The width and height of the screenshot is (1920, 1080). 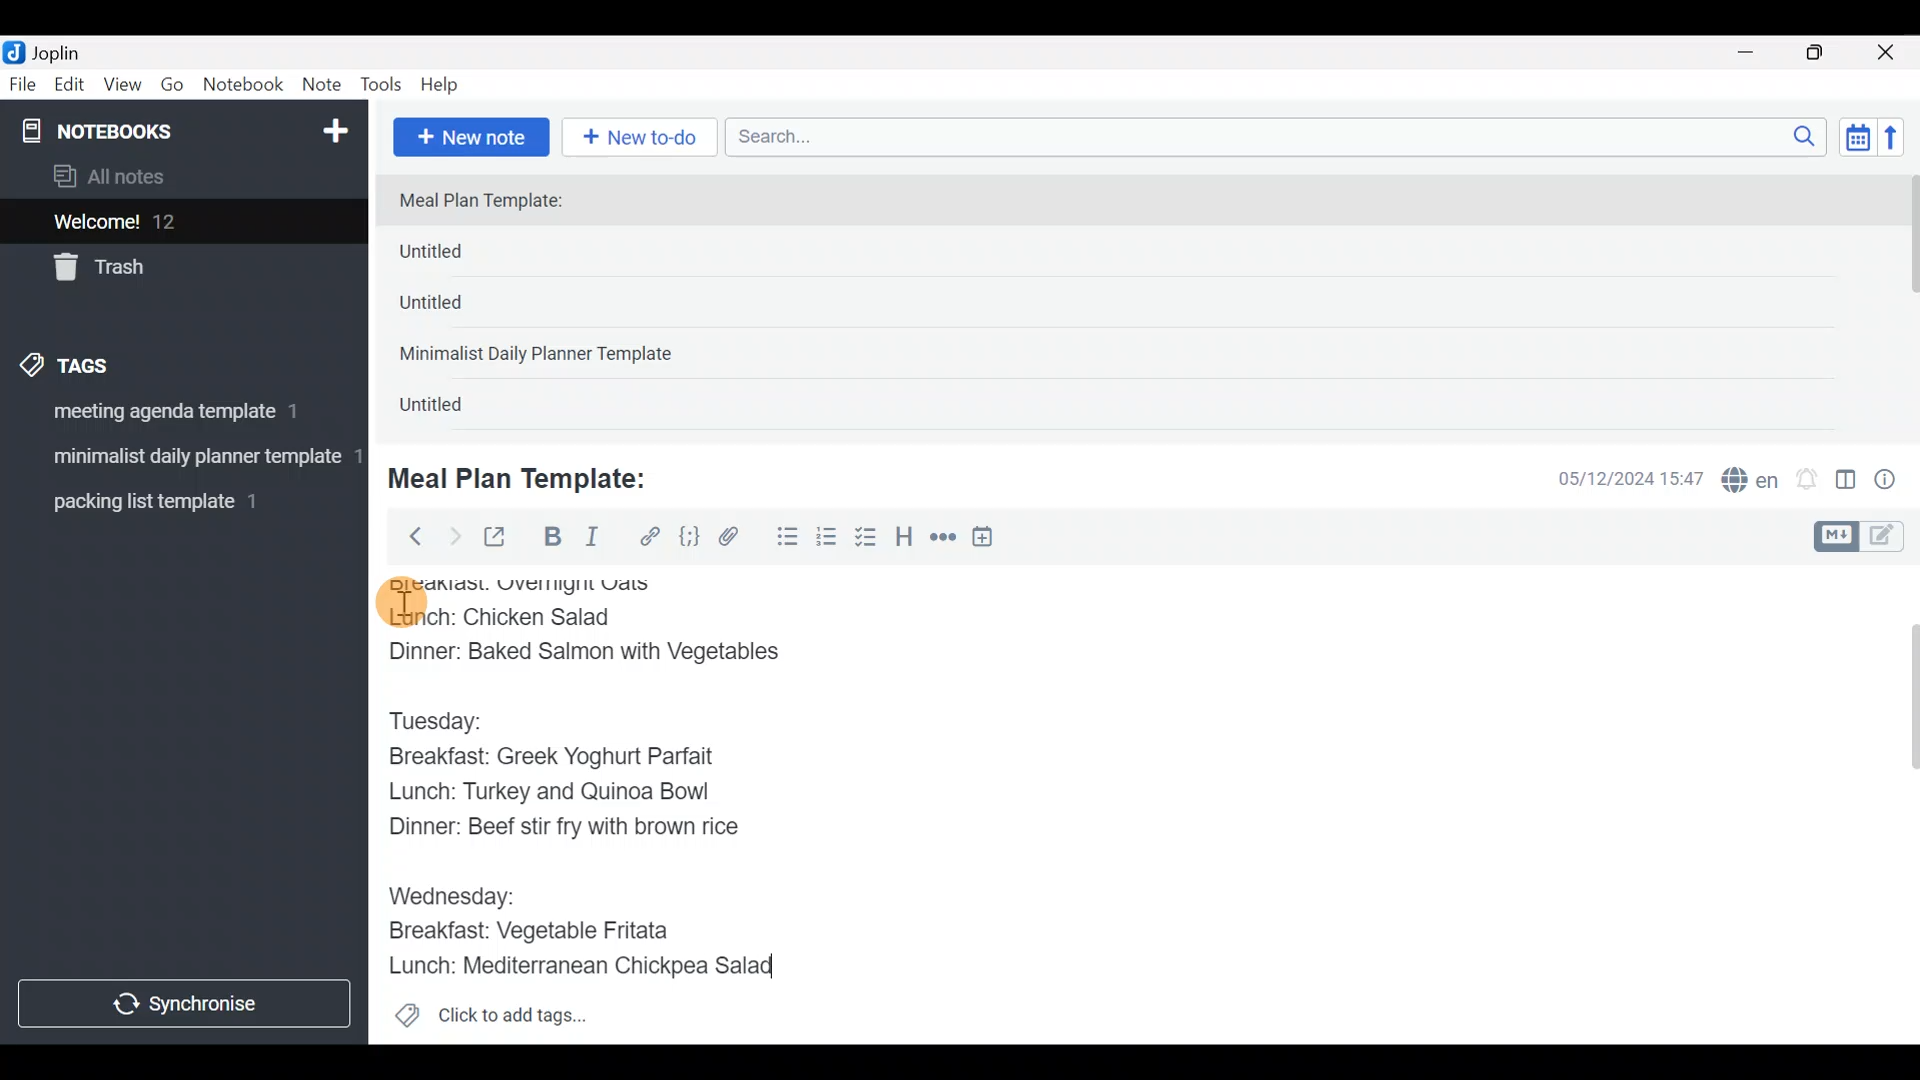 I want to click on text Cursor, so click(x=808, y=968).